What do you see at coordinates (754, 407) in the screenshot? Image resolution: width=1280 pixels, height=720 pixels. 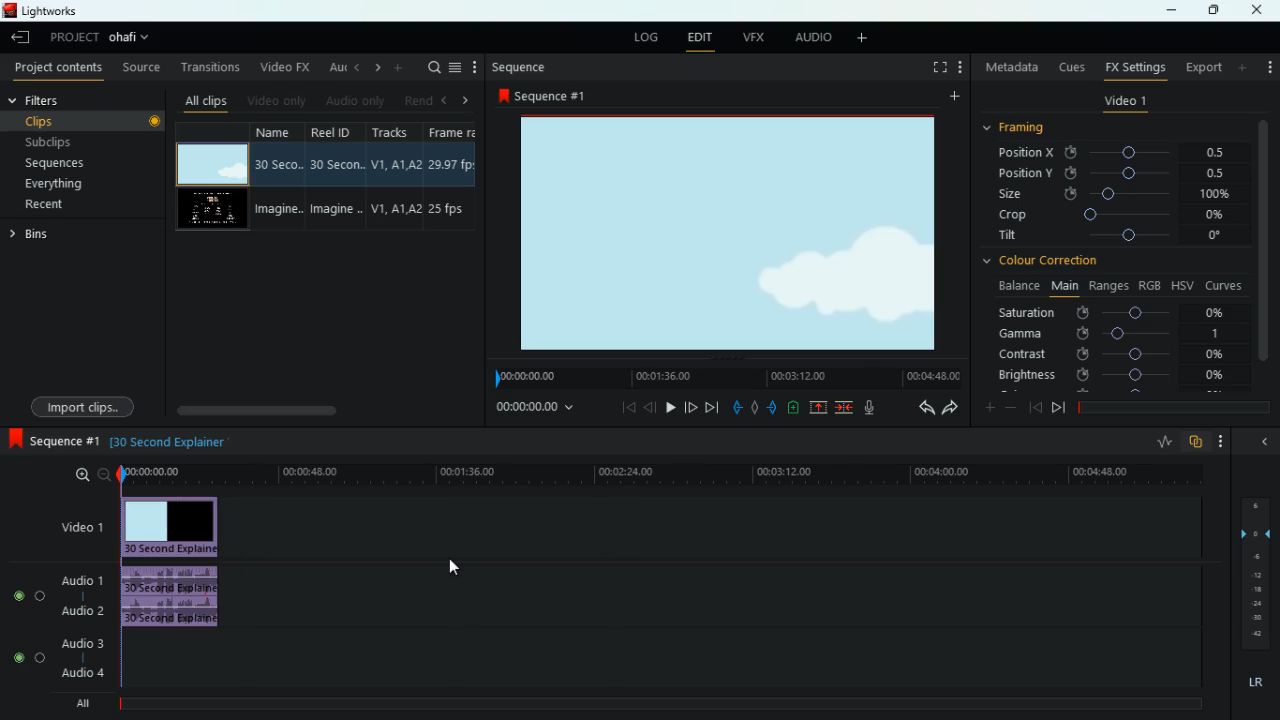 I see `hold` at bounding box center [754, 407].